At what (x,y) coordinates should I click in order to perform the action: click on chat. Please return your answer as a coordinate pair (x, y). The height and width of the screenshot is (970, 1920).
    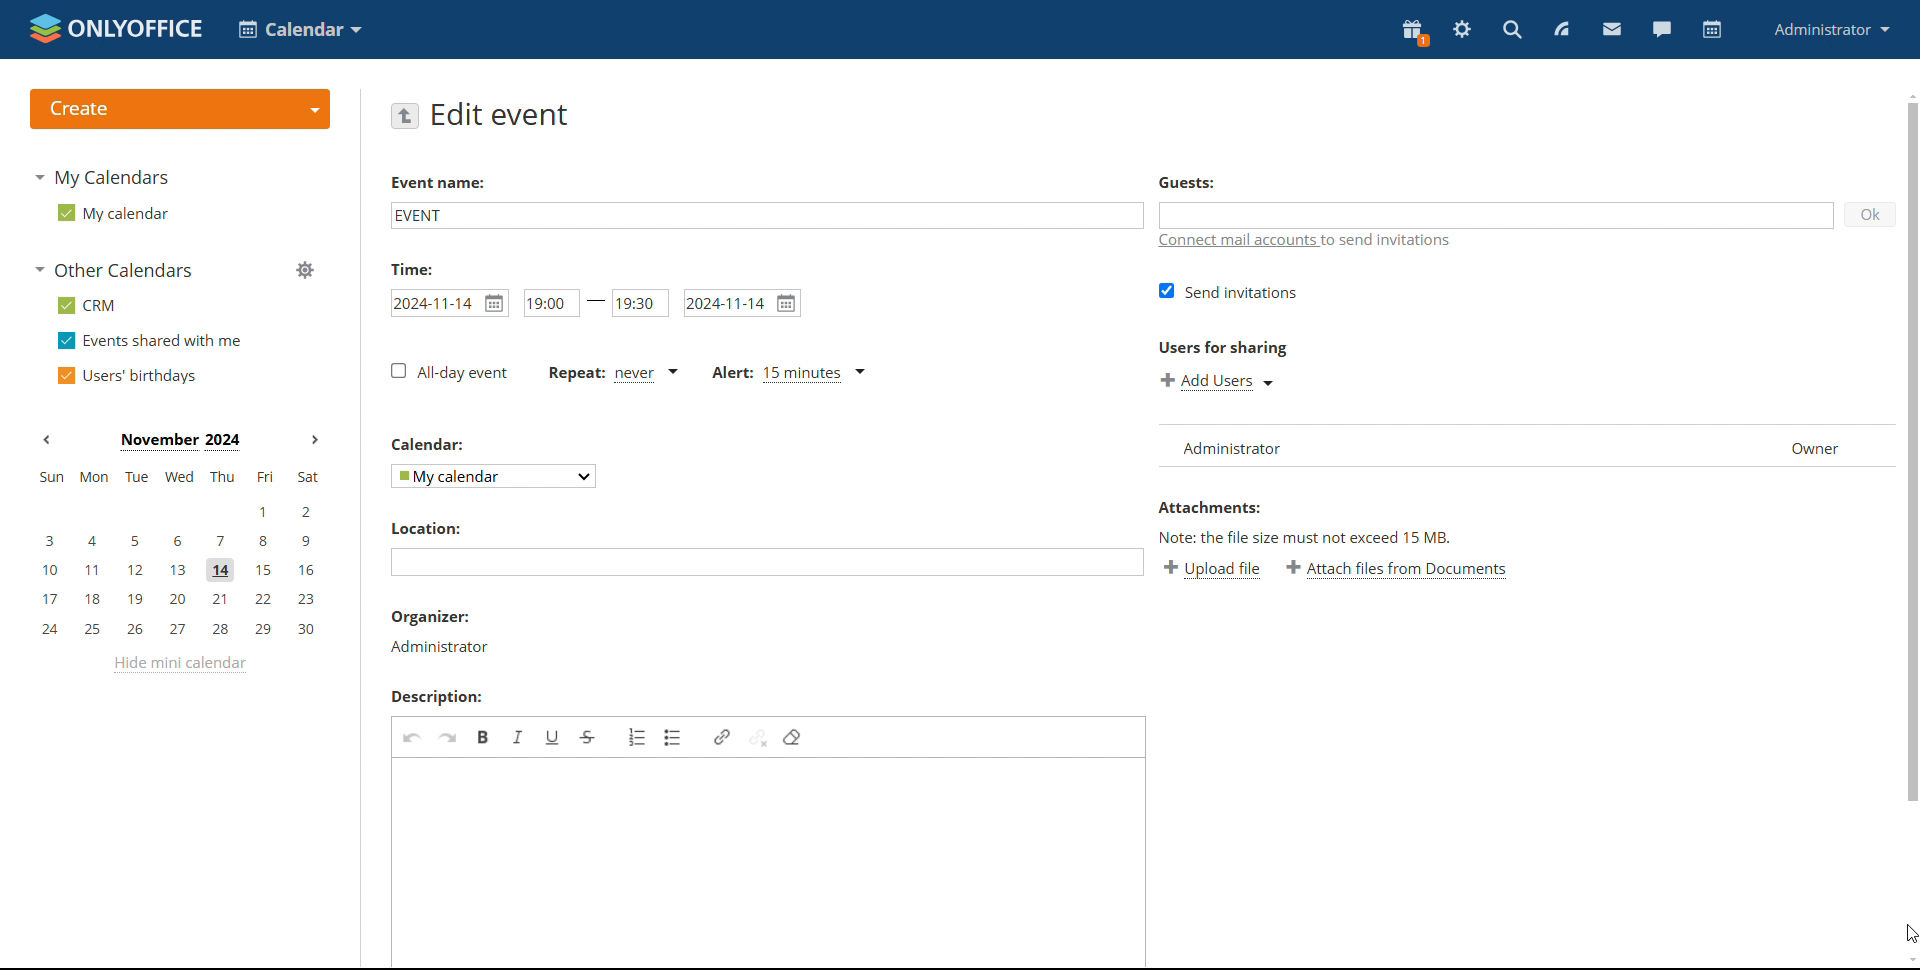
    Looking at the image, I should click on (1659, 29).